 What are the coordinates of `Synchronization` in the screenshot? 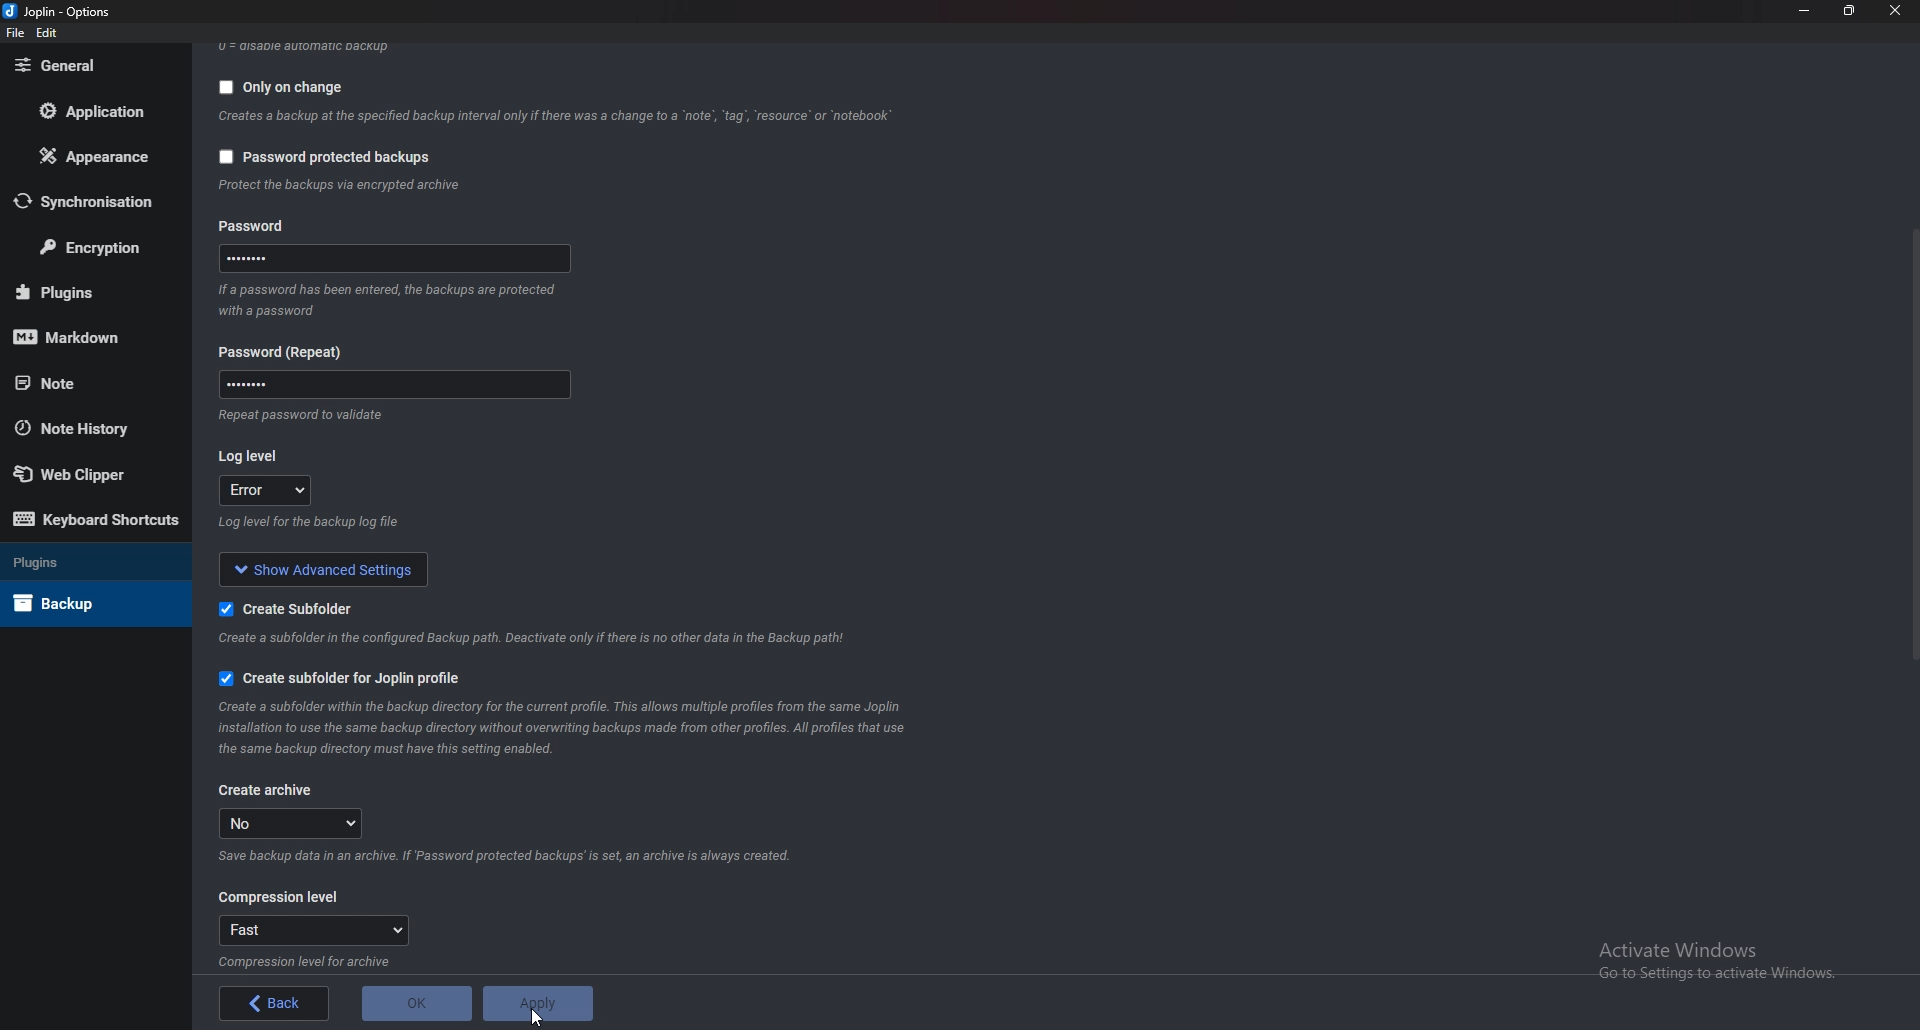 It's located at (96, 204).